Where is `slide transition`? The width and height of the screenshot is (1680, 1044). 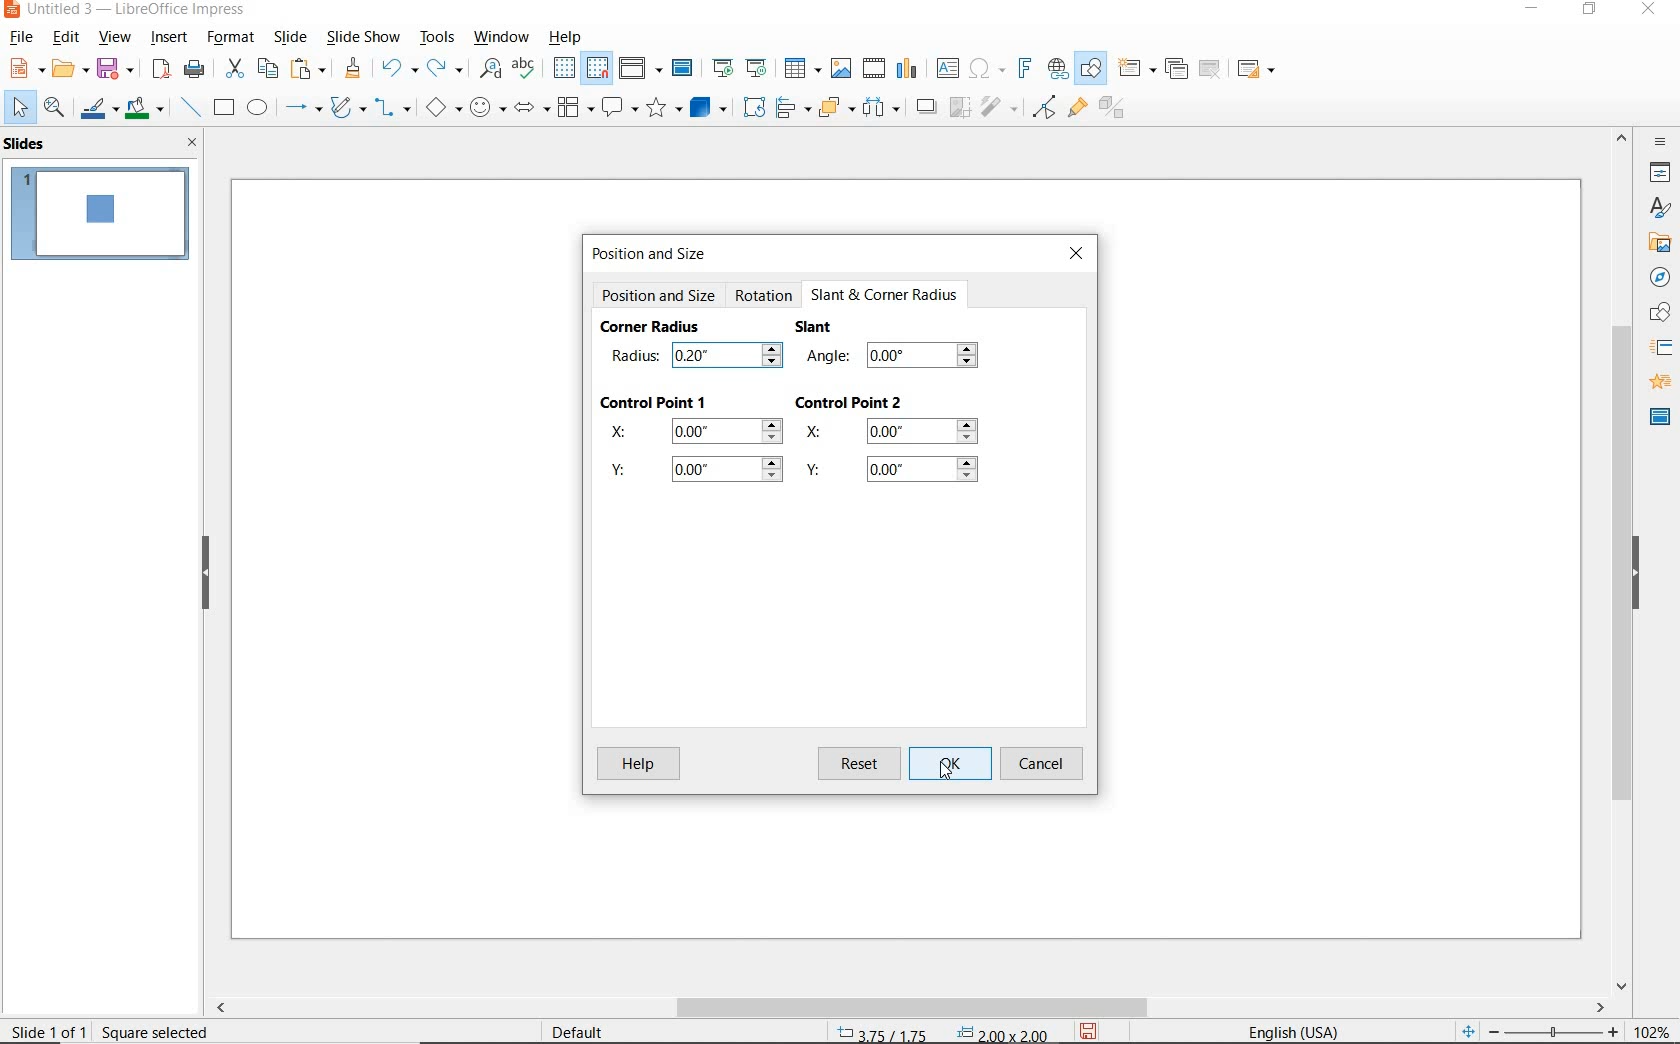
slide transition is located at coordinates (1660, 348).